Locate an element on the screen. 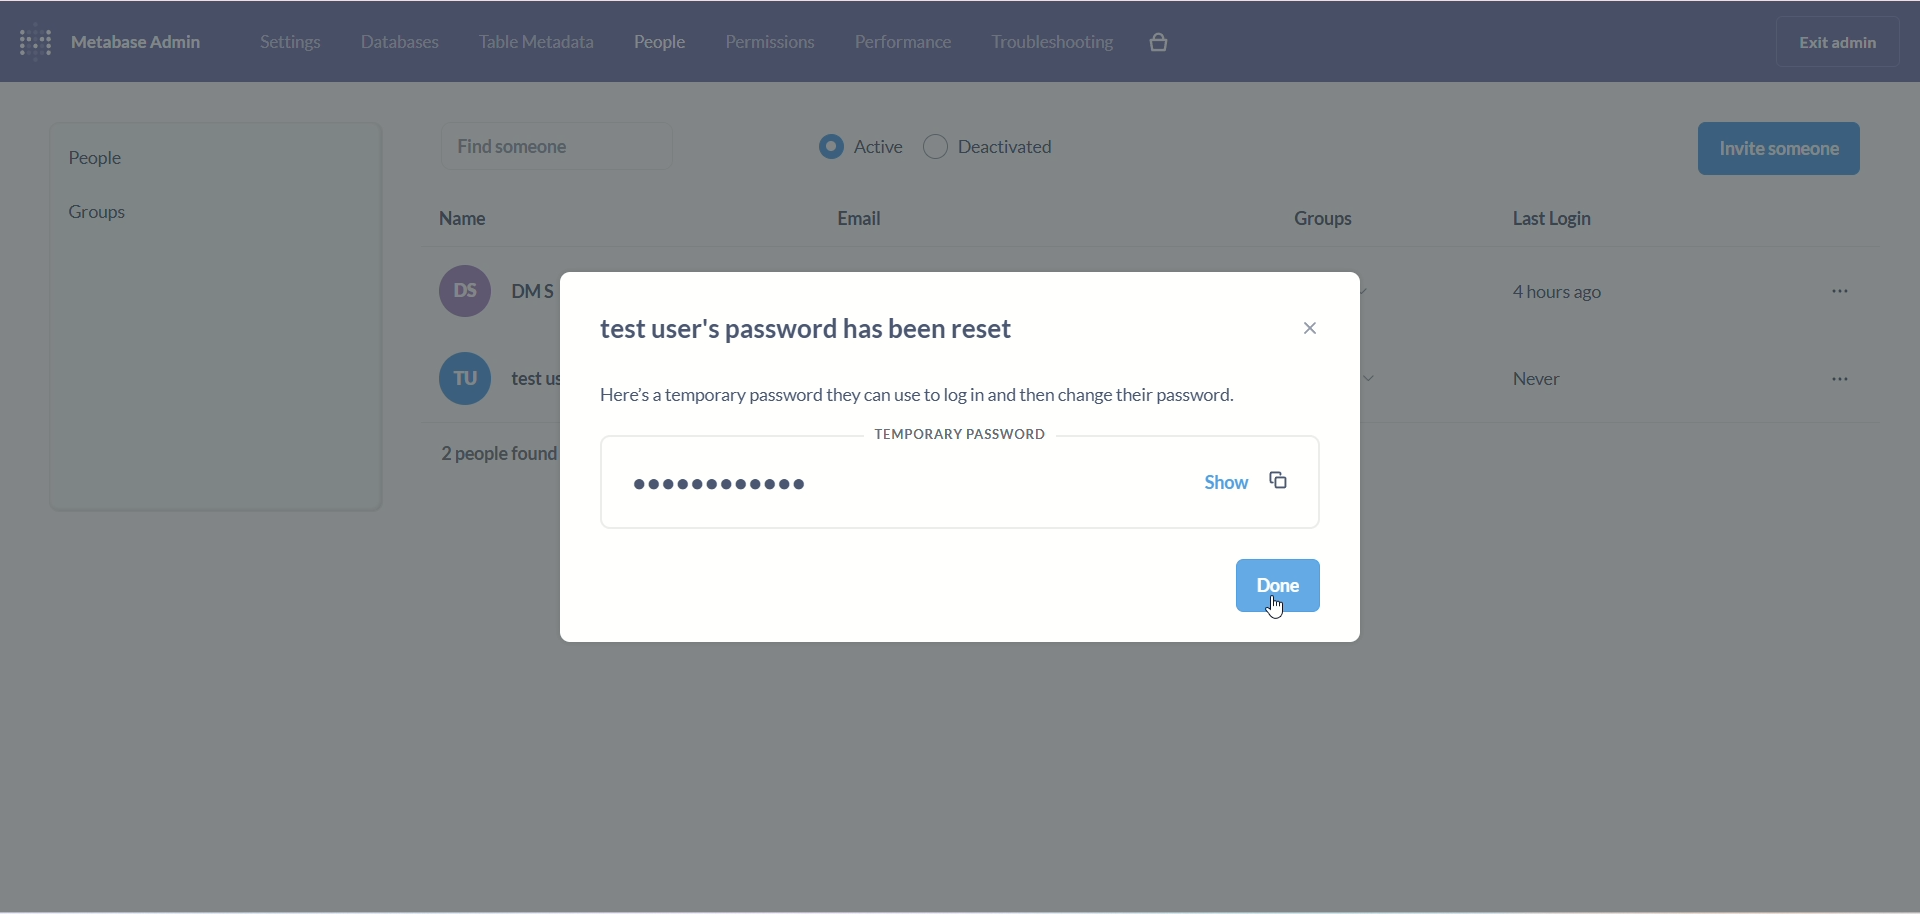  copy is located at coordinates (1282, 482).